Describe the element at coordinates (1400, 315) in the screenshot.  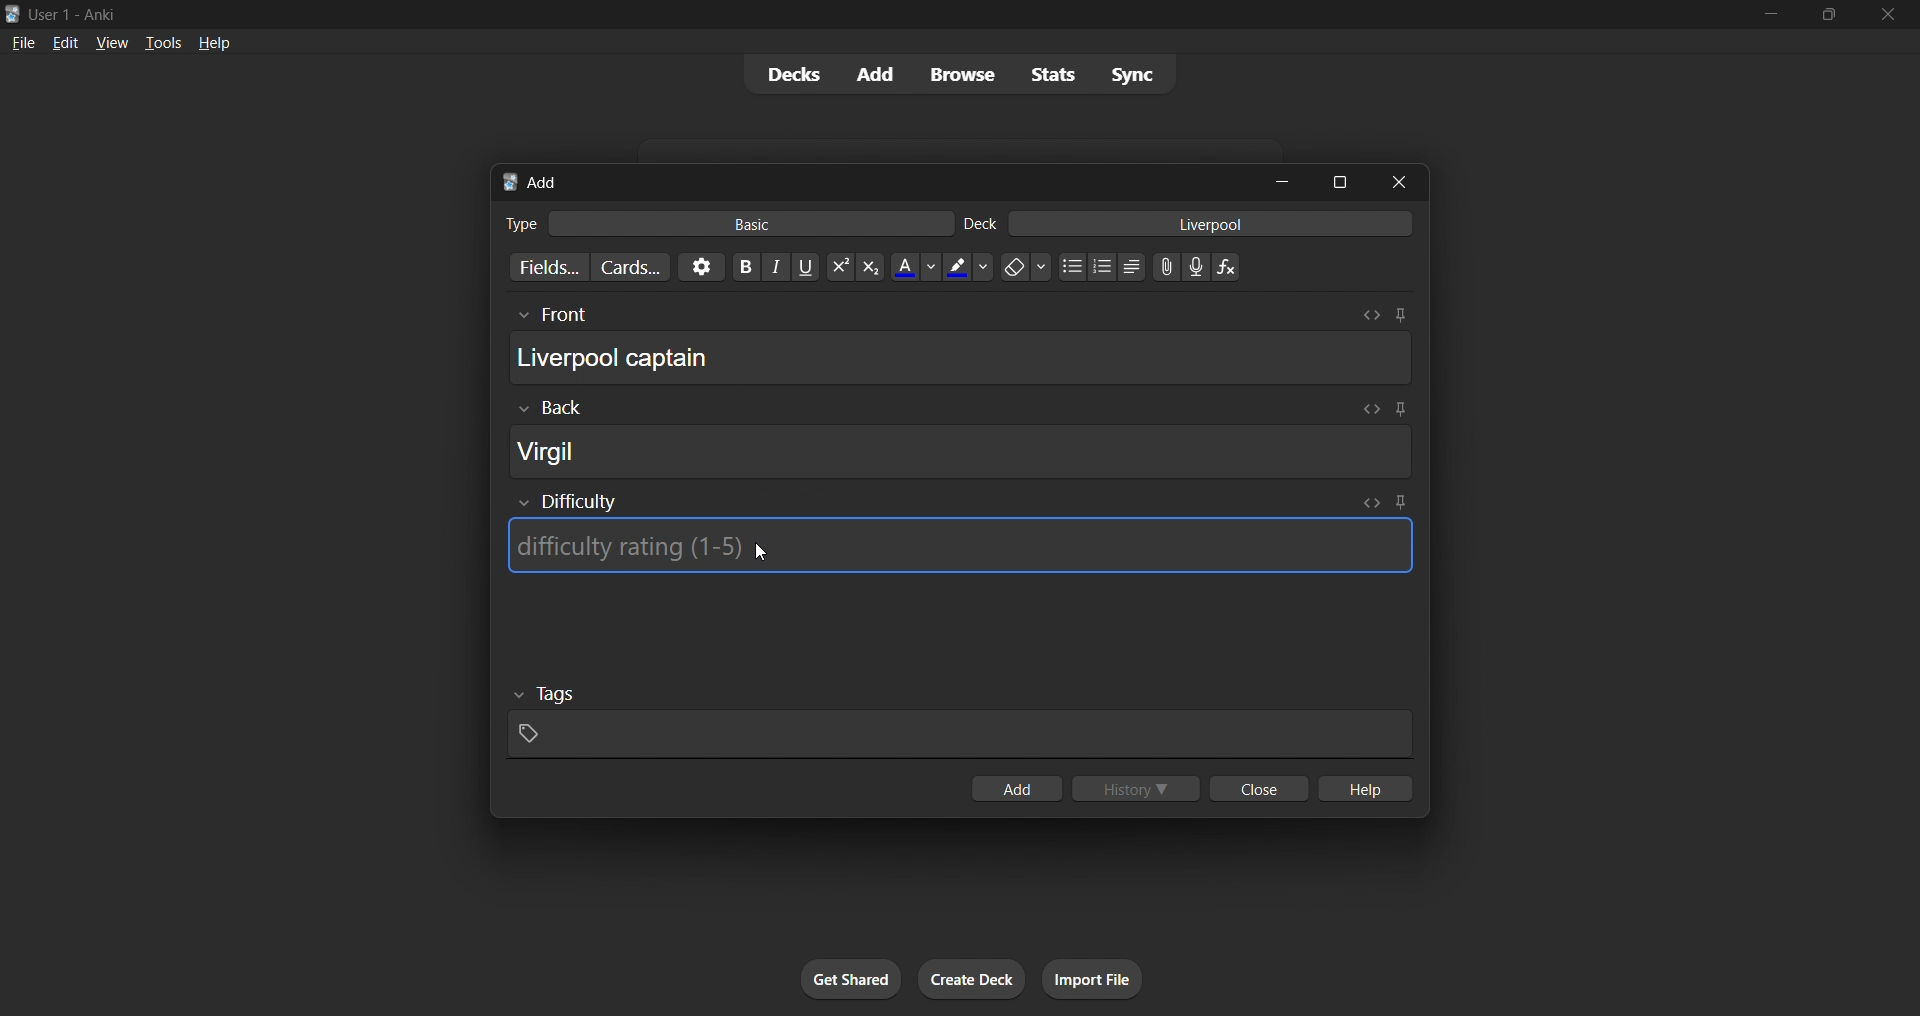
I see `Toggle sticky` at that location.